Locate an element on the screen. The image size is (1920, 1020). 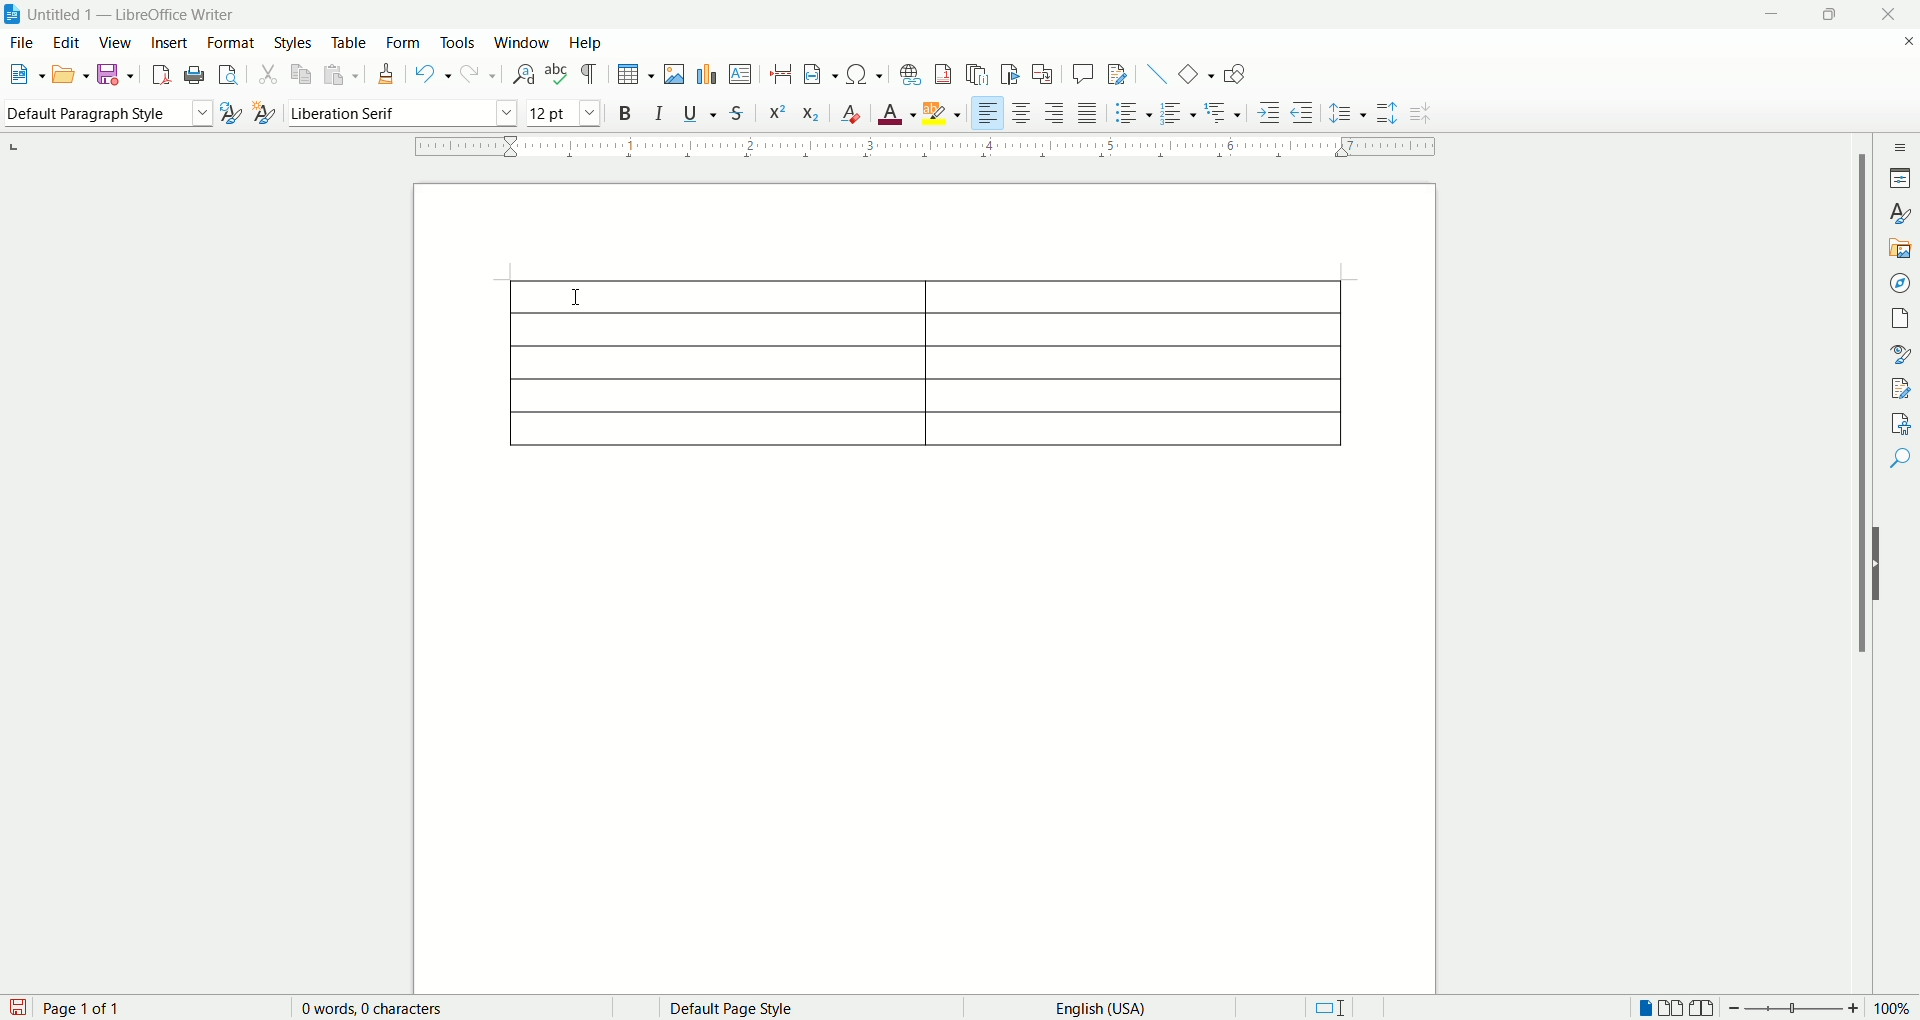
export as pdf is located at coordinates (159, 75).